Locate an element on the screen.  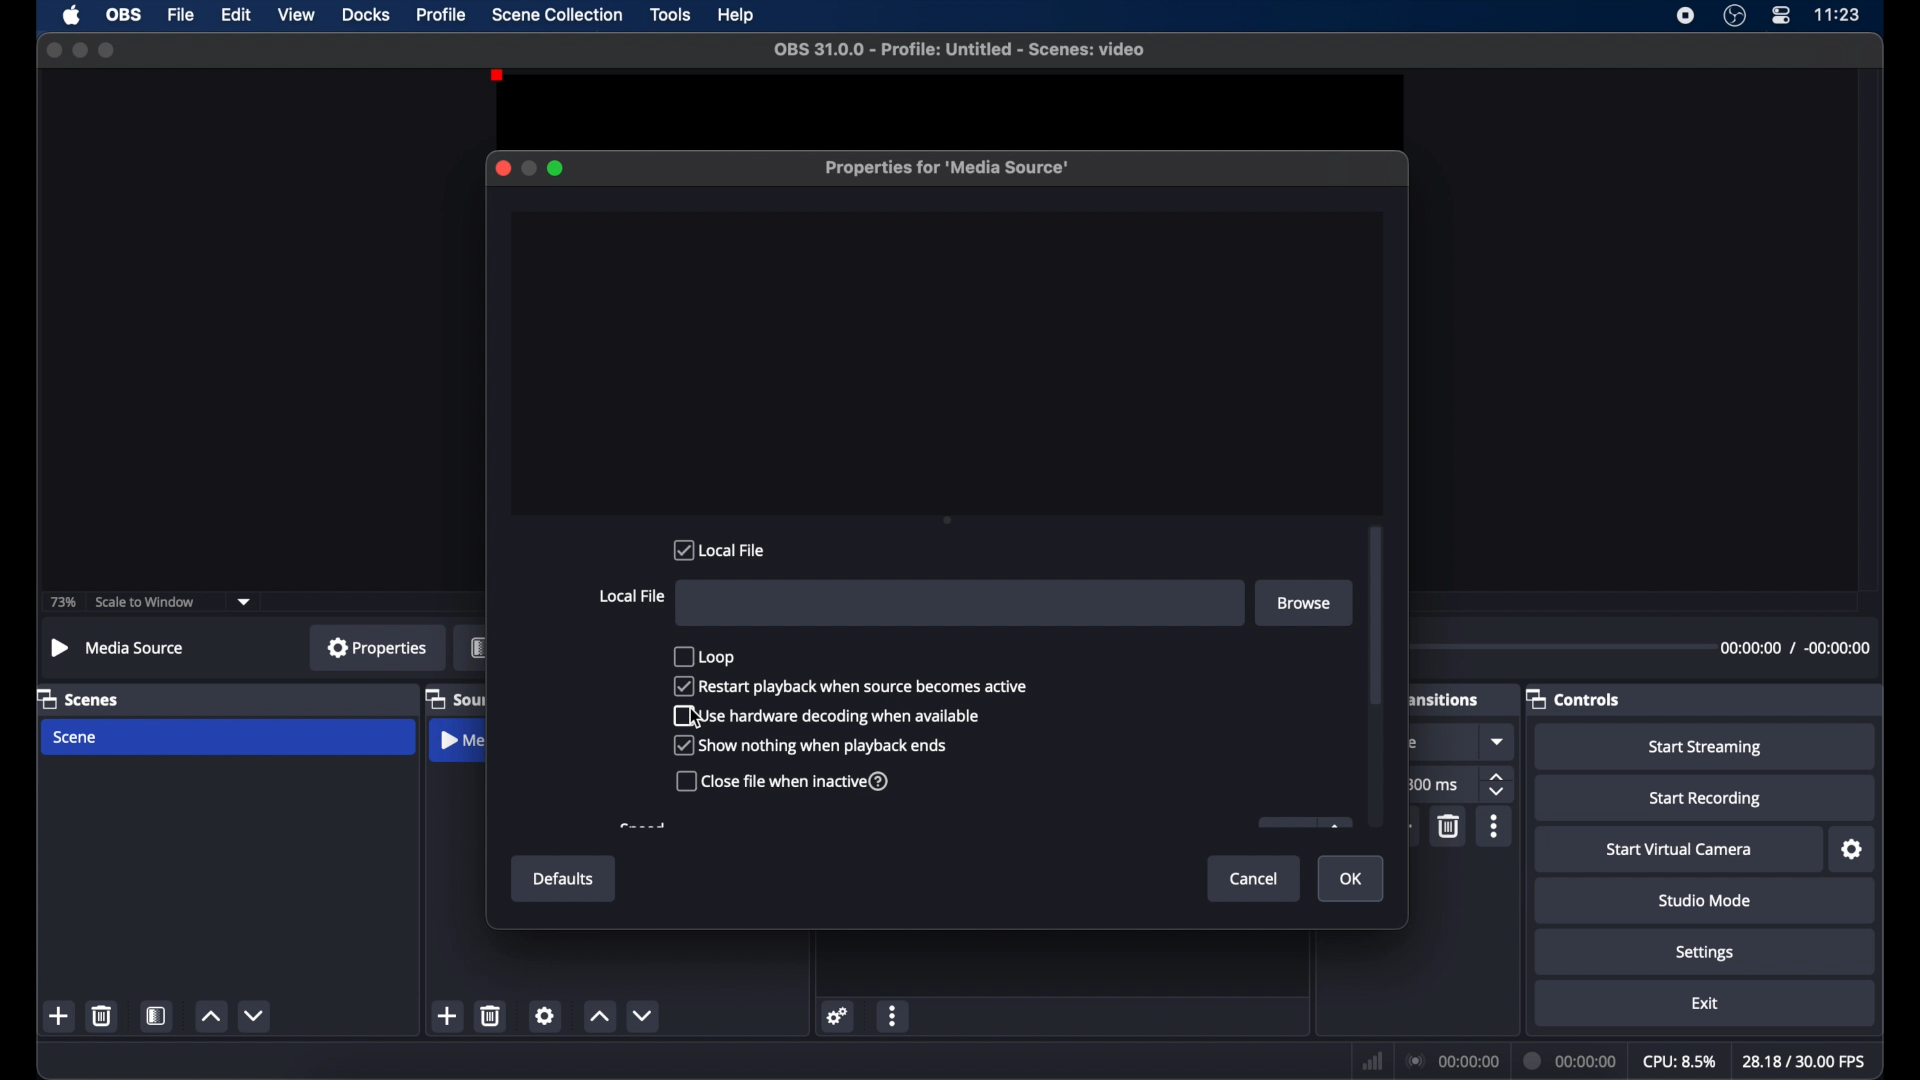
local file is located at coordinates (632, 596).